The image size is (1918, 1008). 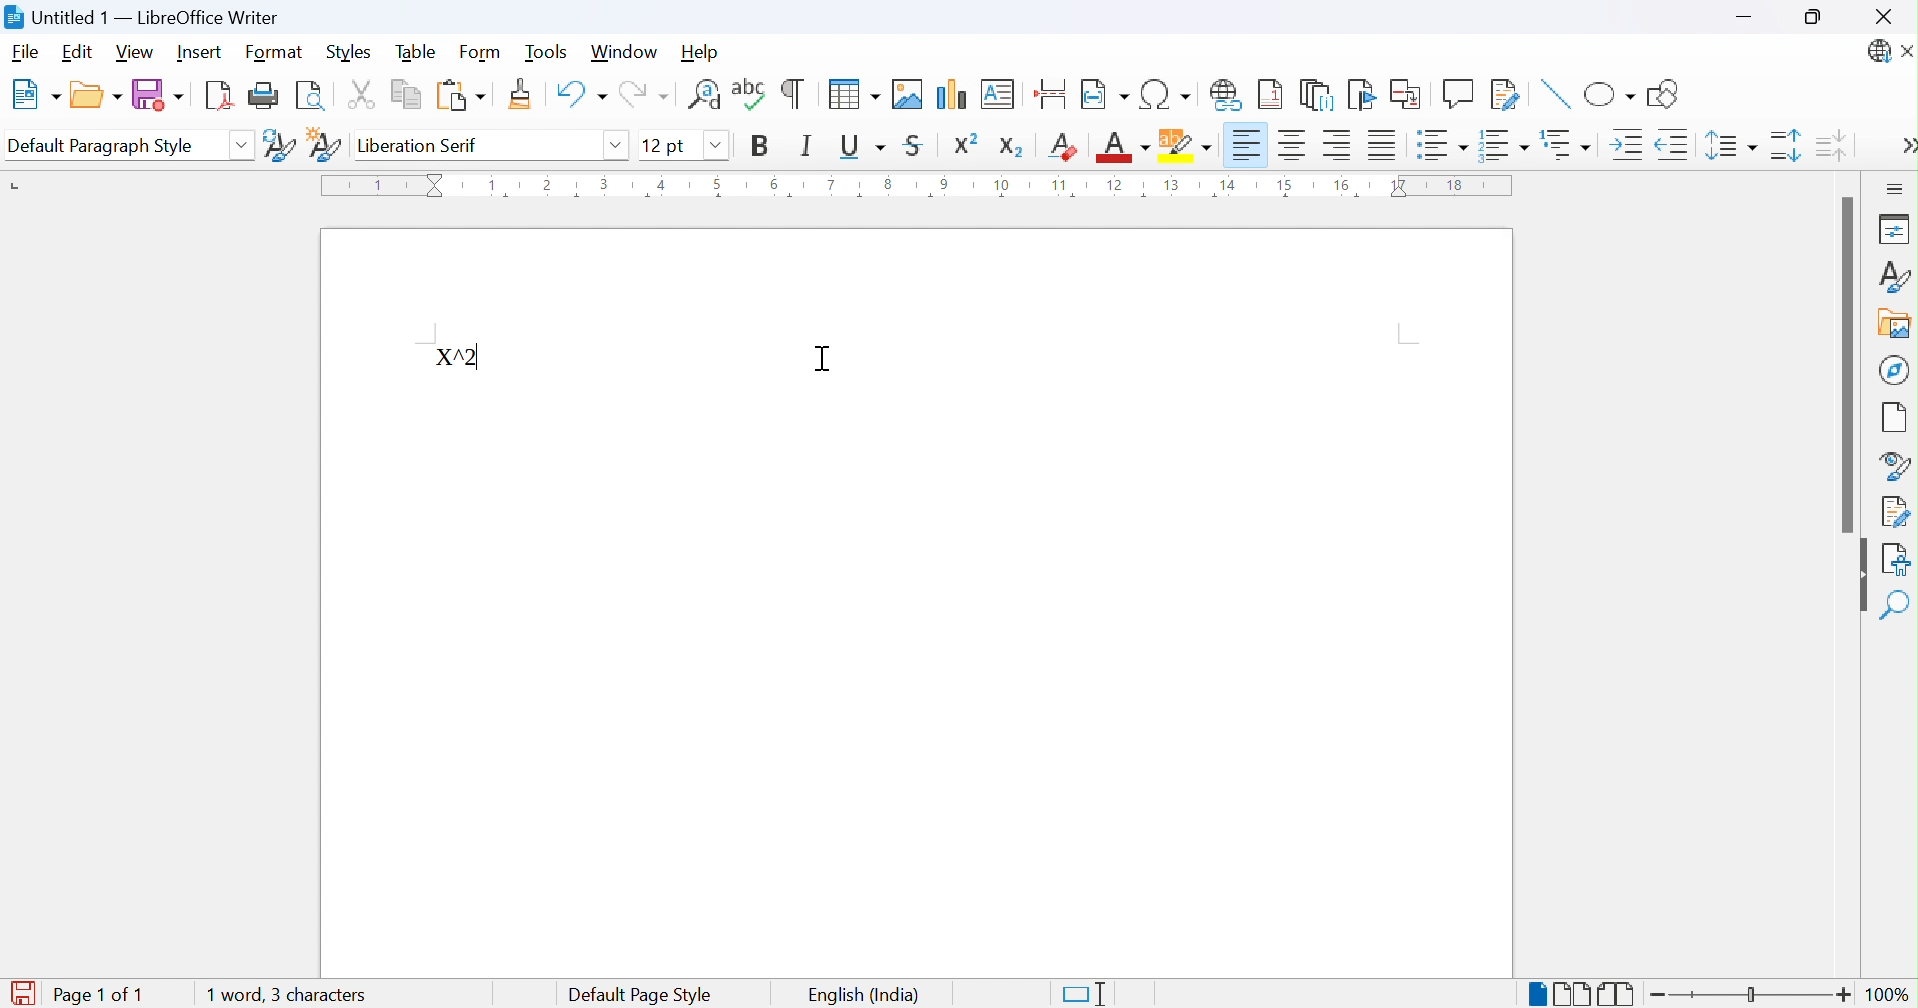 I want to click on Align left, so click(x=1247, y=146).